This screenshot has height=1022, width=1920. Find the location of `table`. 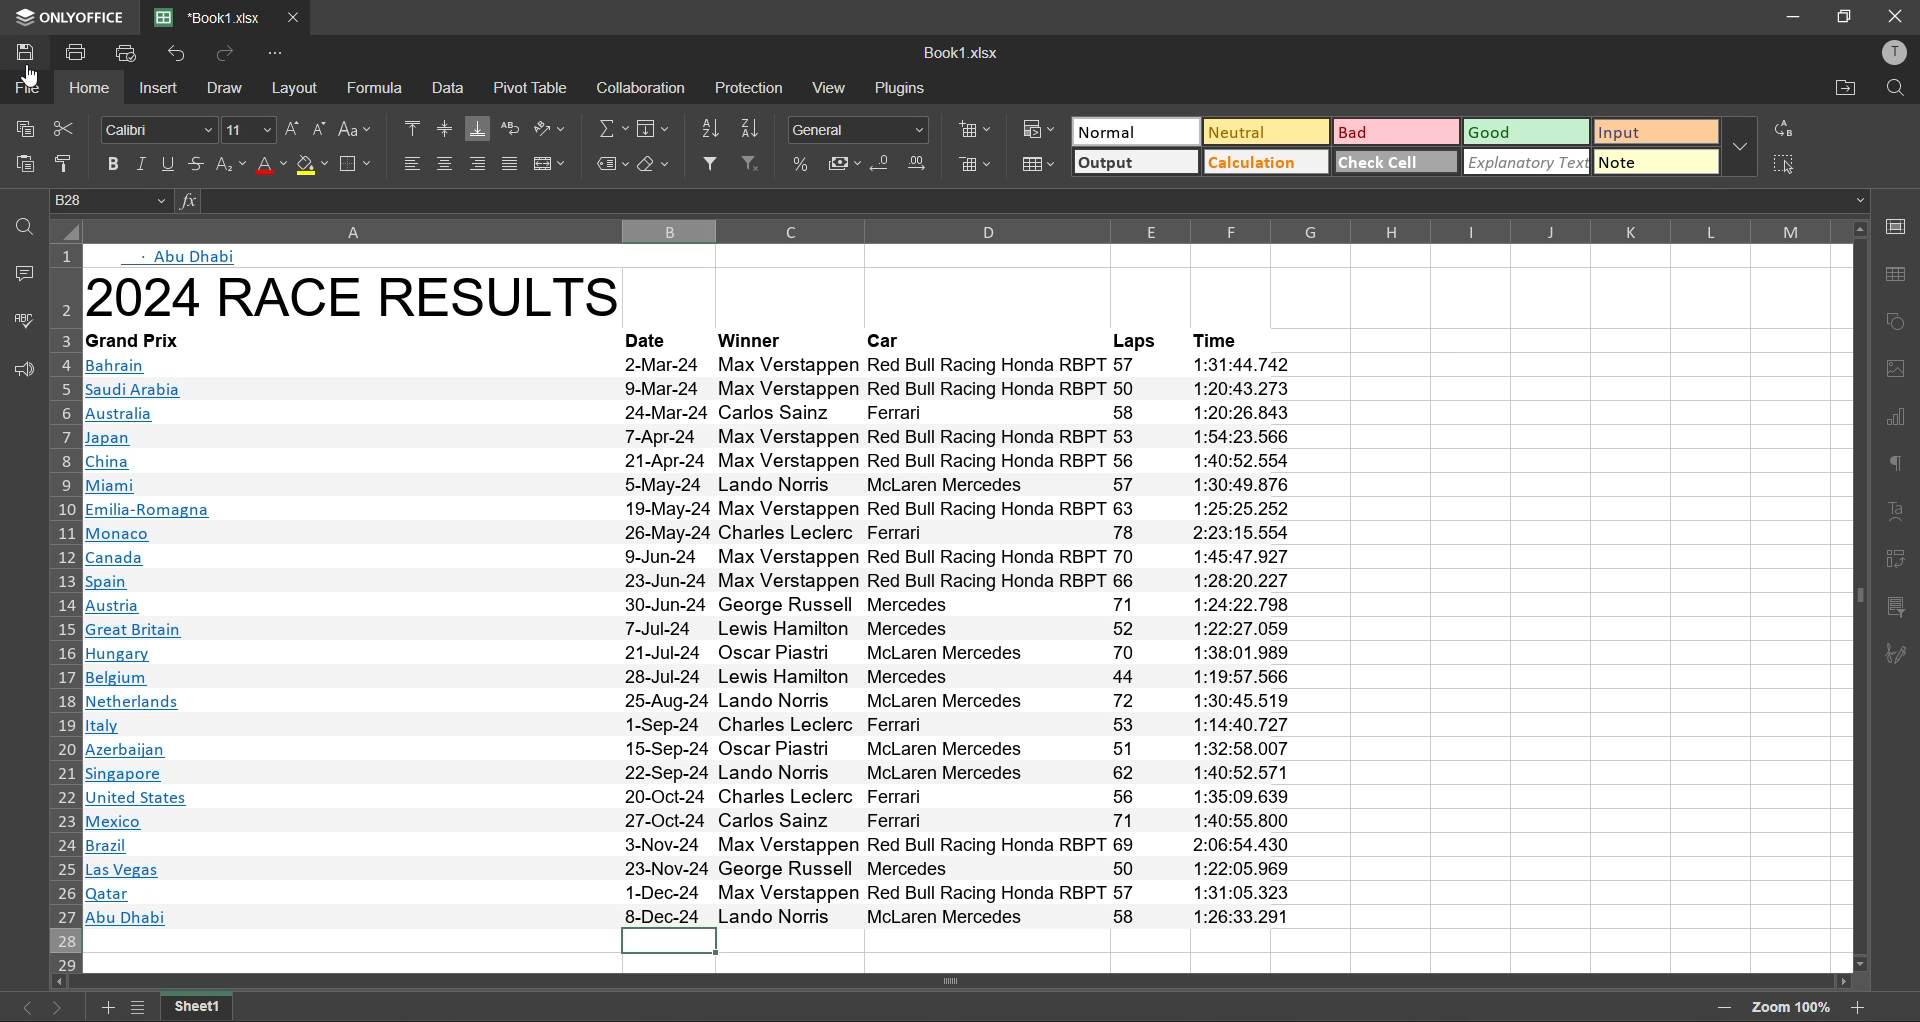

table is located at coordinates (1901, 281).